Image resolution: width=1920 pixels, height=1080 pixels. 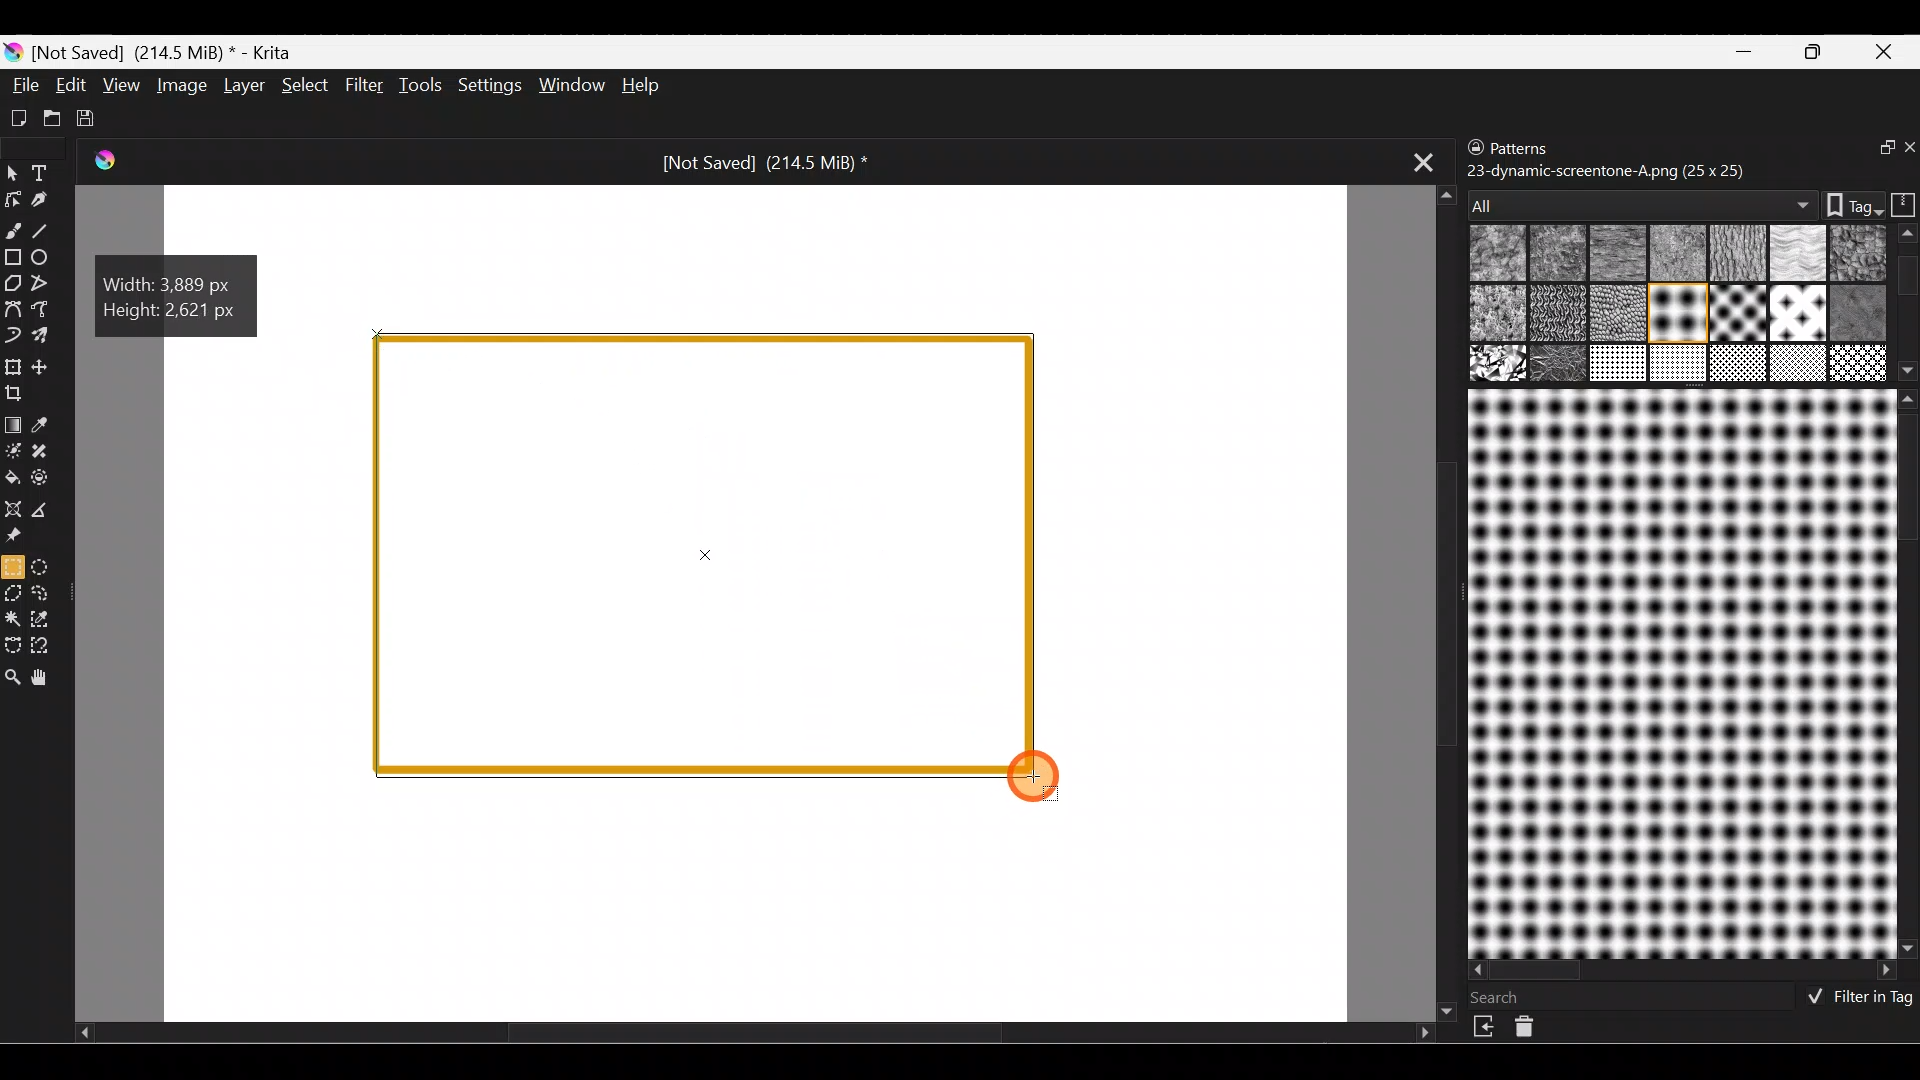 I want to click on 15 texture_rockb.png, so click(x=1560, y=365).